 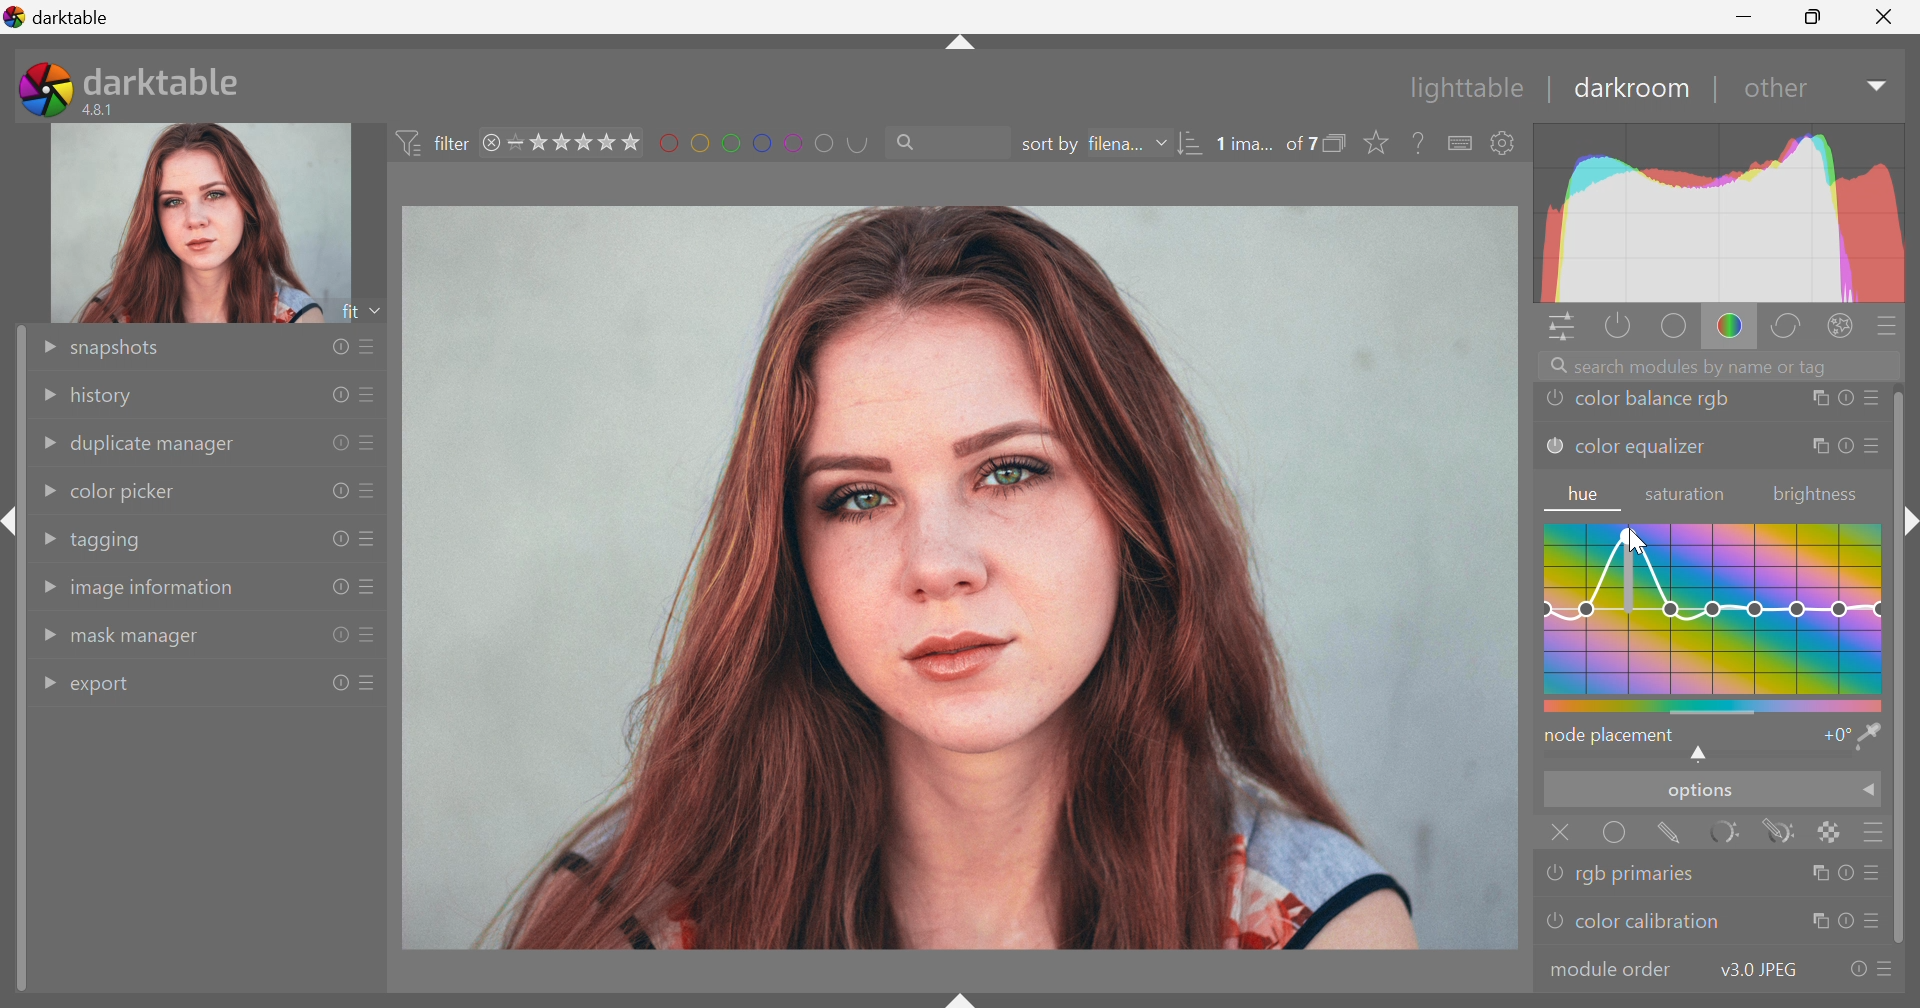 What do you see at coordinates (1793, 328) in the screenshot?
I see `correct` at bounding box center [1793, 328].